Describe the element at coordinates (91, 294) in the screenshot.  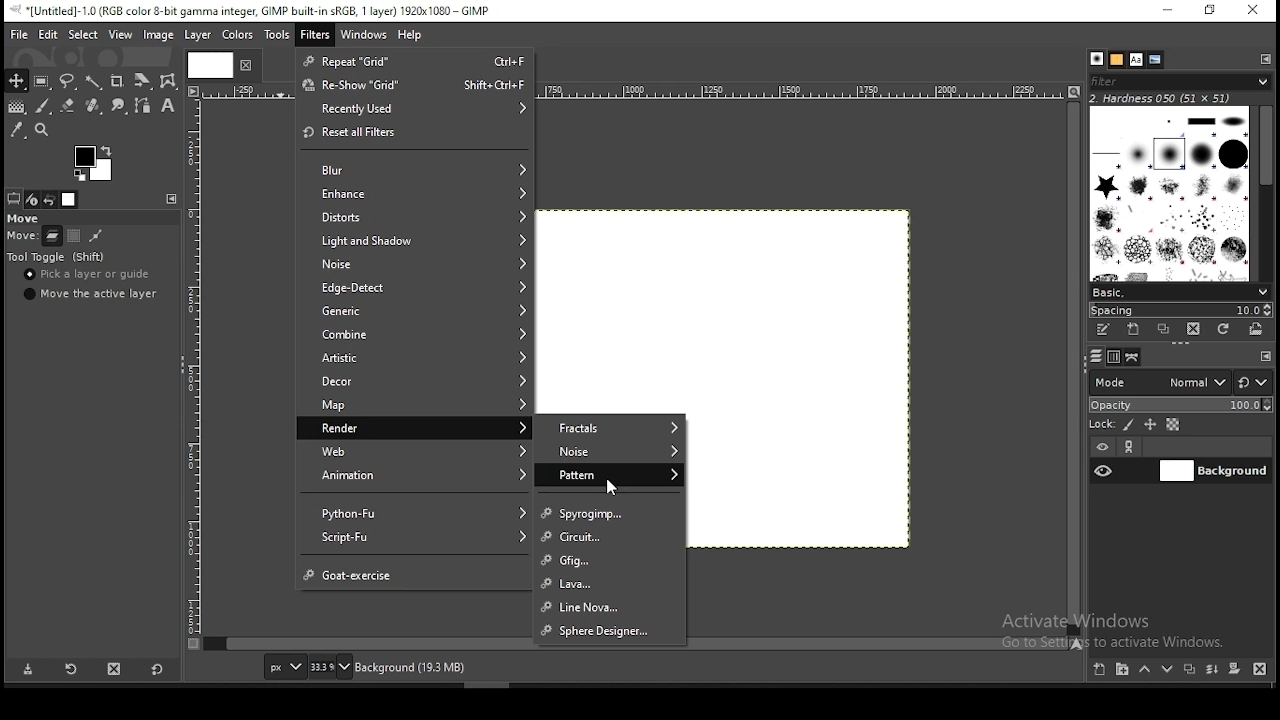
I see `move the active layer` at that location.